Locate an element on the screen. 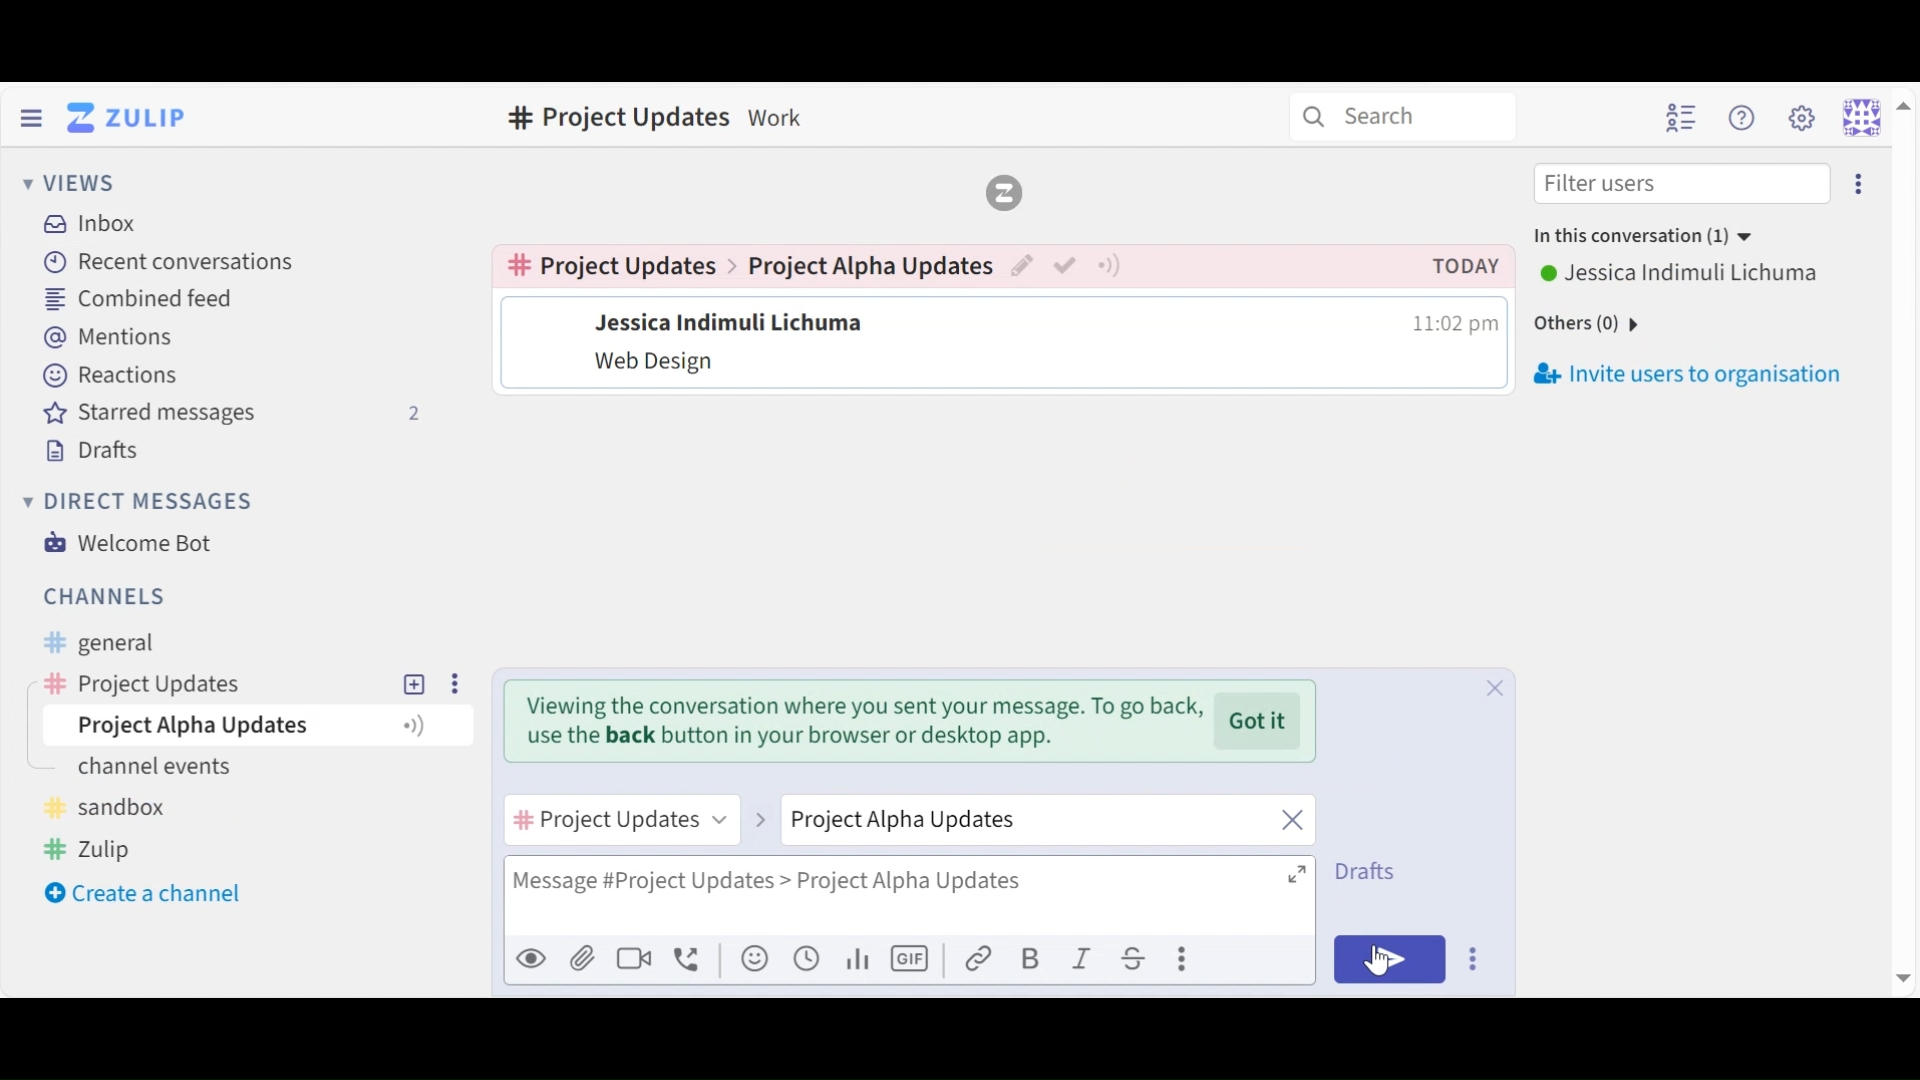  Topic Name is located at coordinates (869, 266).